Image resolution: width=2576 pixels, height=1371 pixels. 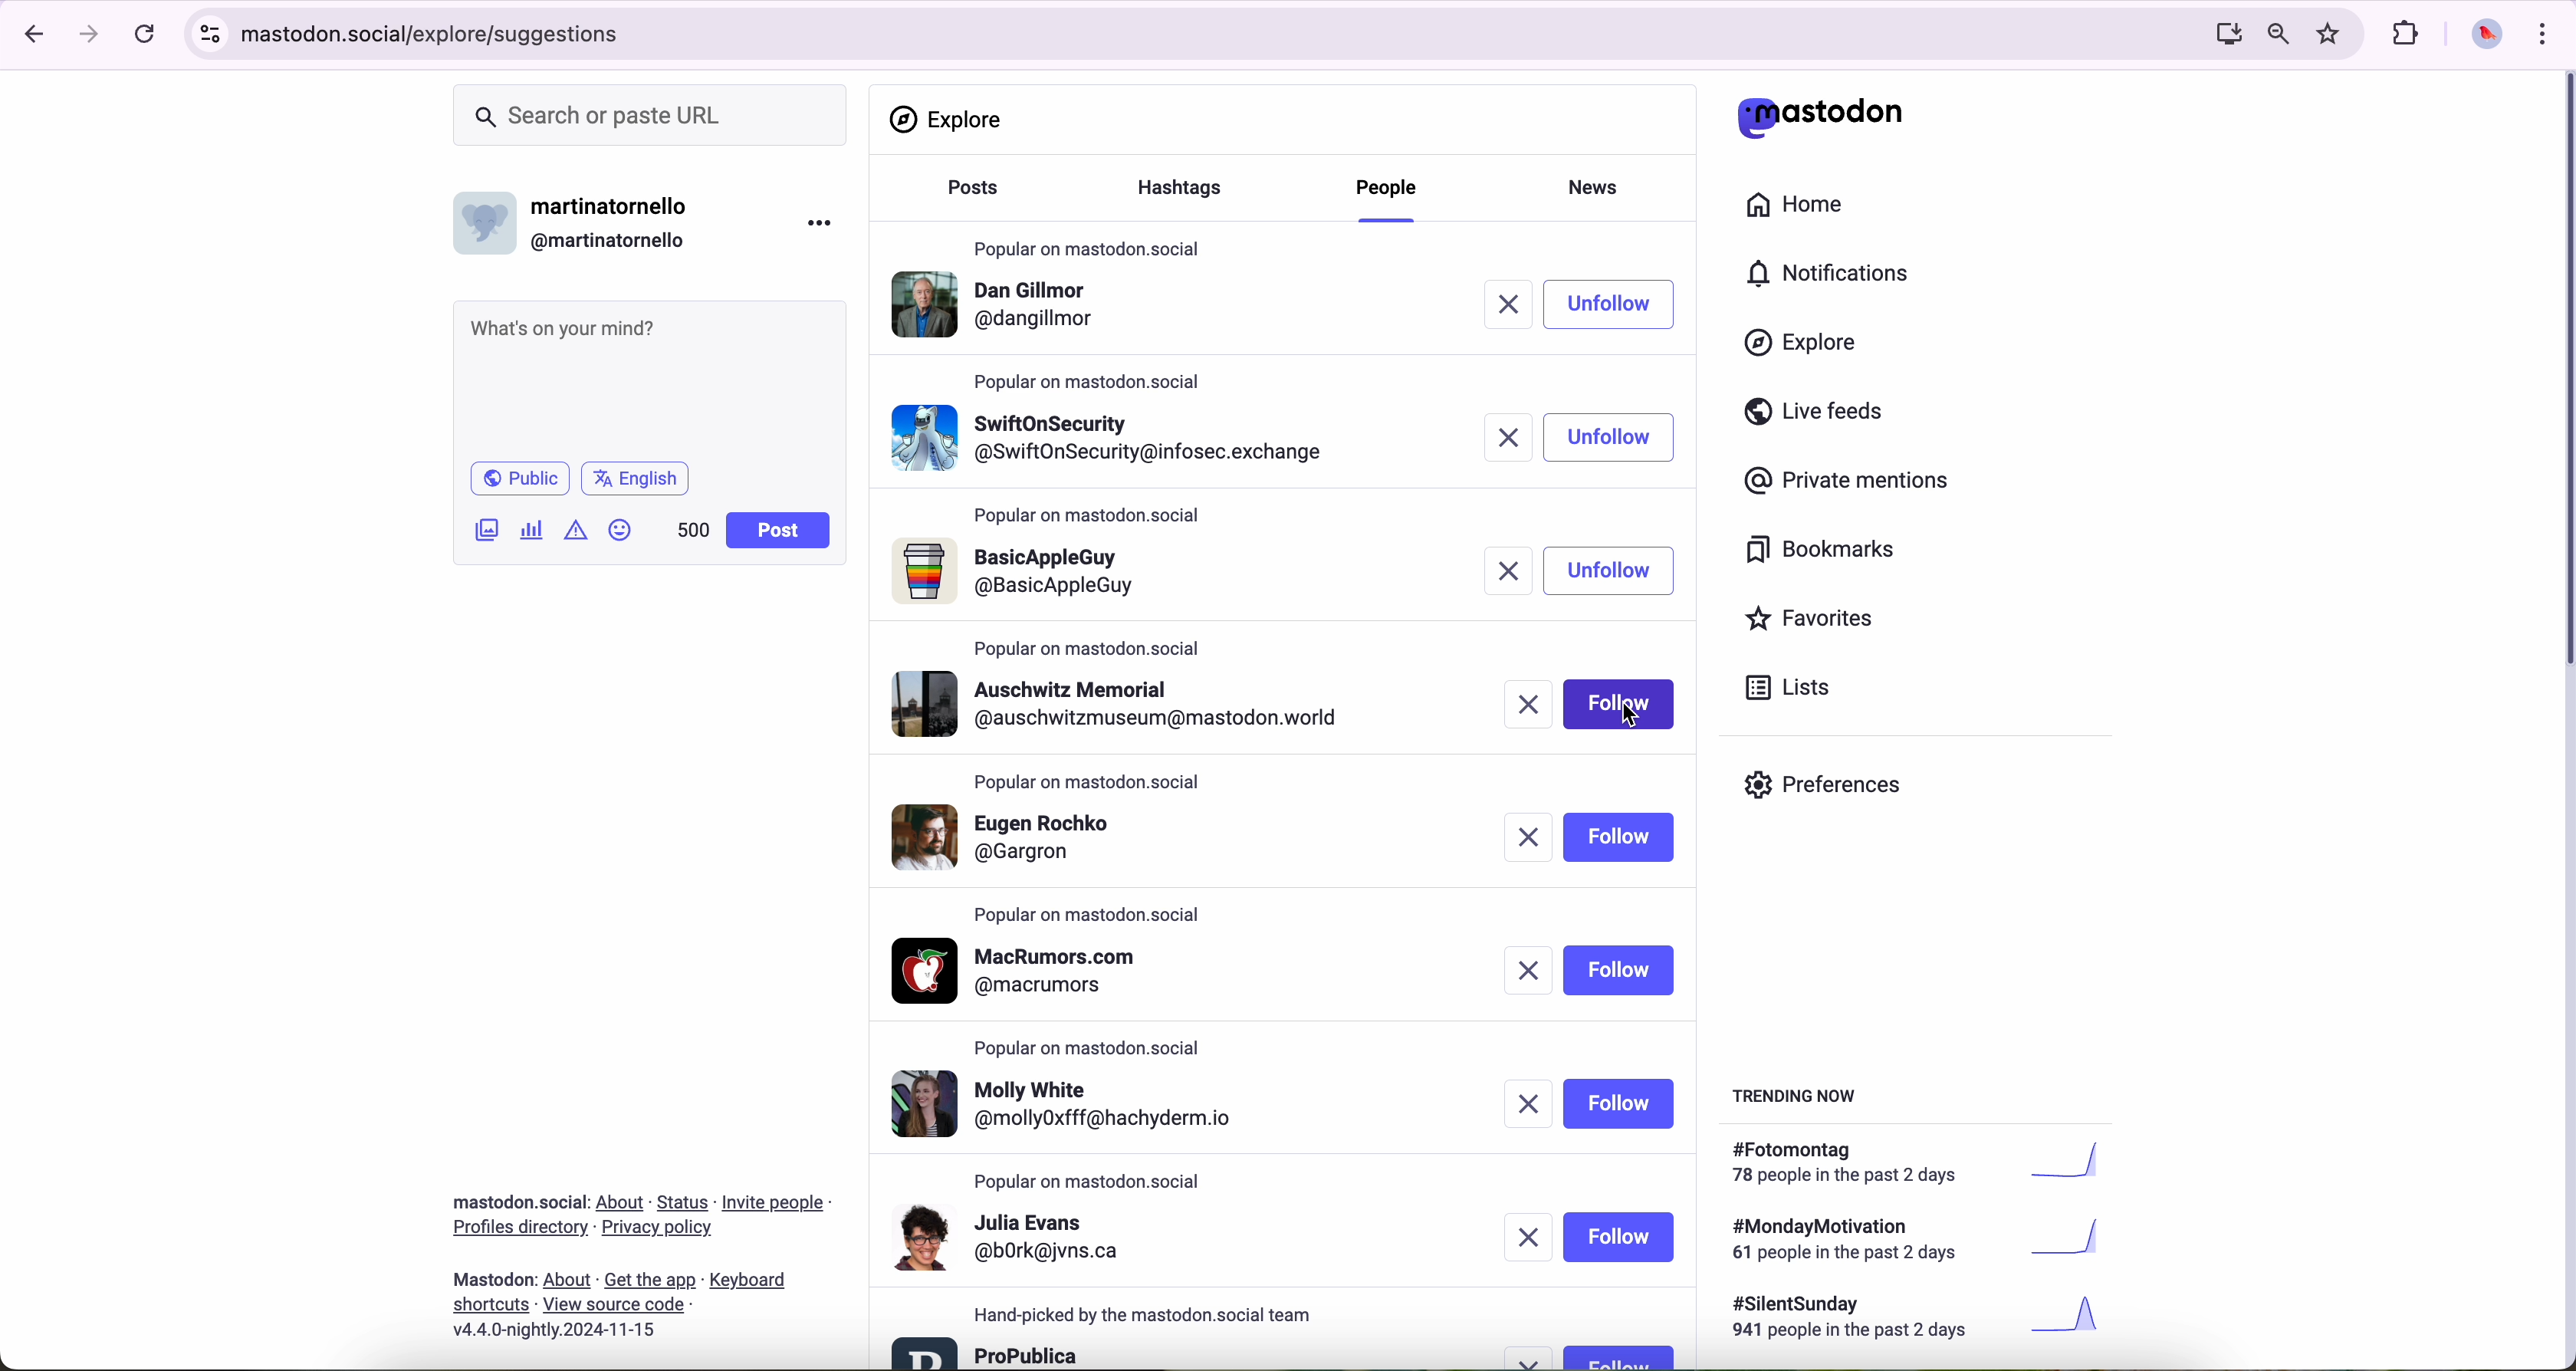 I want to click on unfollow, so click(x=1611, y=571).